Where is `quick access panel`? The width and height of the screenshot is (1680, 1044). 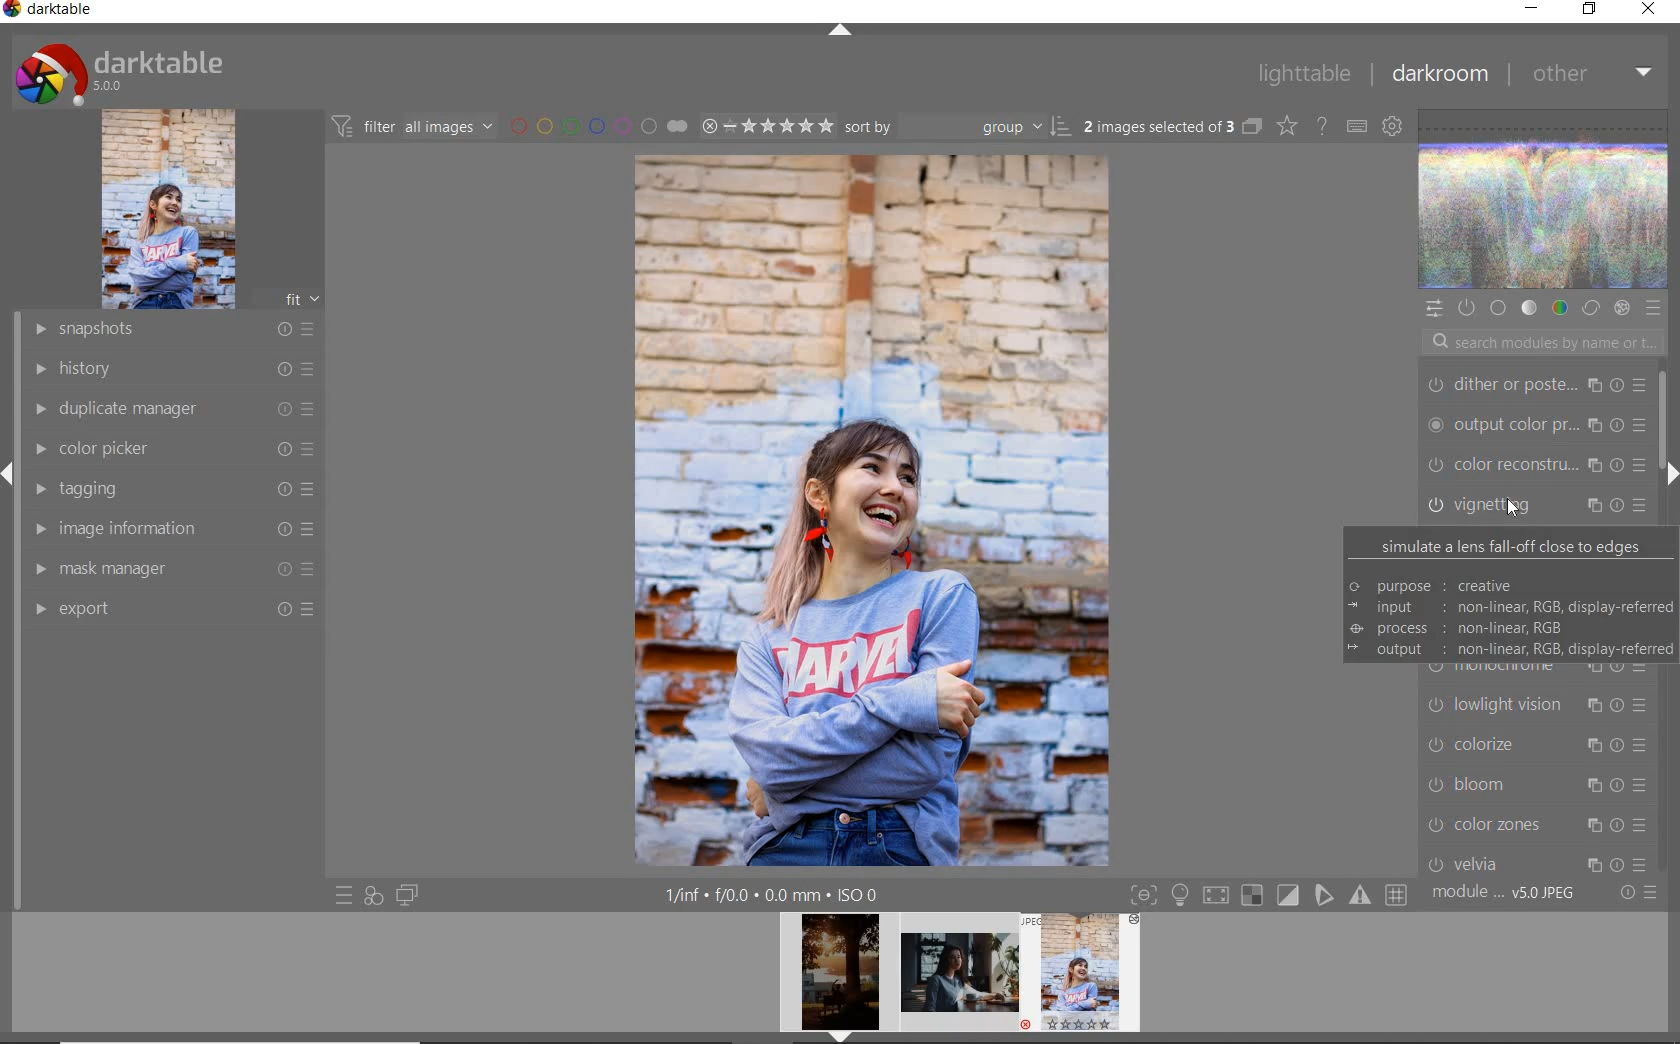 quick access panel is located at coordinates (1433, 309).